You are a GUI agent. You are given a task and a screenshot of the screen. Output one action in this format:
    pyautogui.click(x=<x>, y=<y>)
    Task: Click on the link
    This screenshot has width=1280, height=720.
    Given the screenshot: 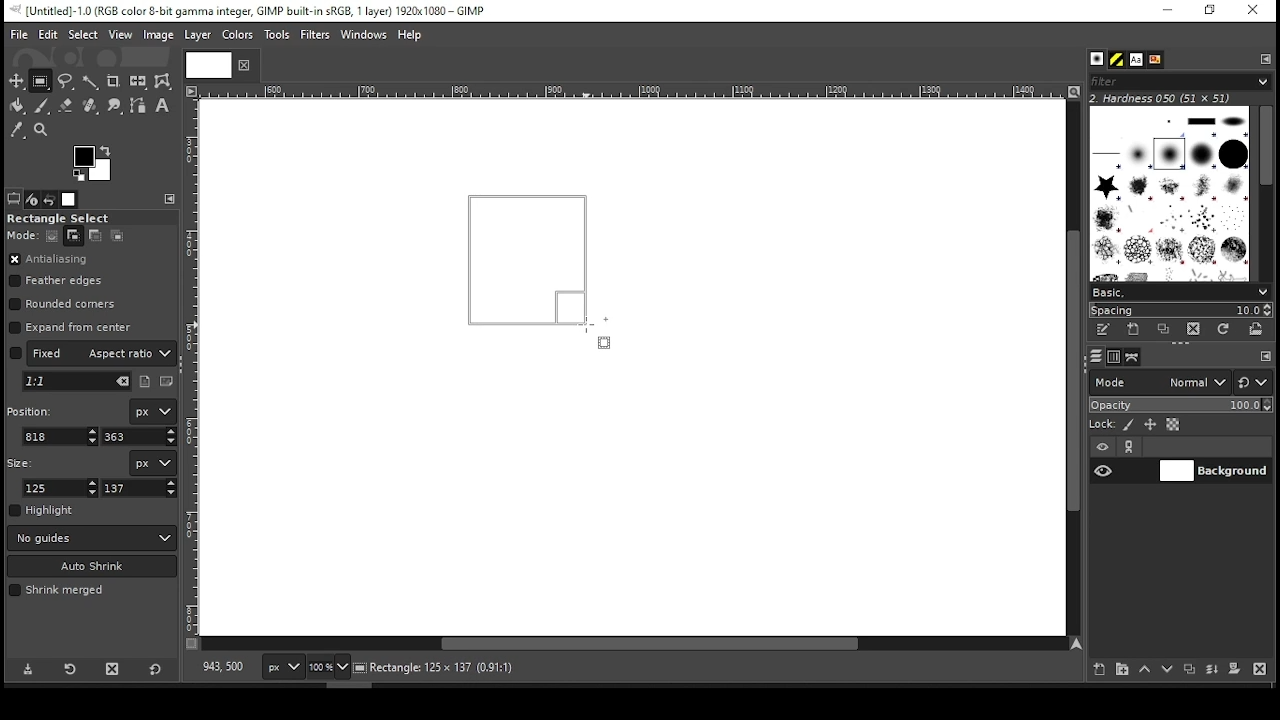 What is the action you would take?
    pyautogui.click(x=1129, y=447)
    